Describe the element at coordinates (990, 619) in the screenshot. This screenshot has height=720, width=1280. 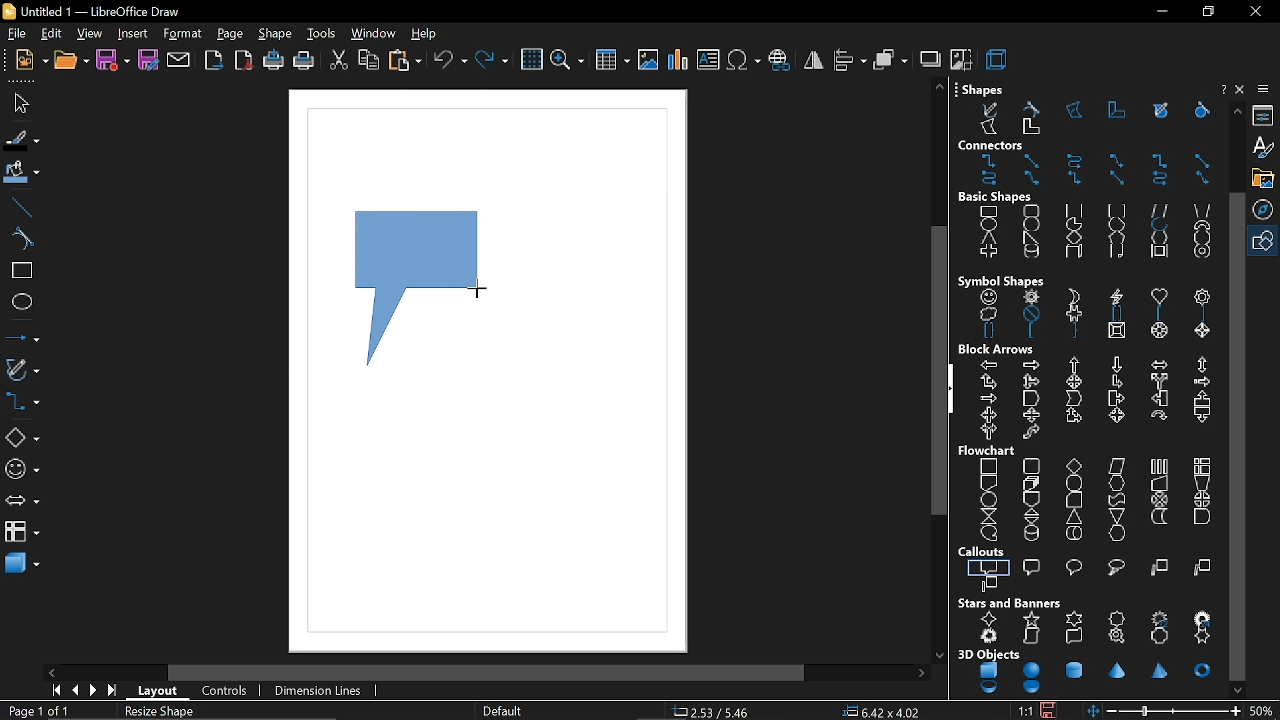
I see `4 point star` at that location.